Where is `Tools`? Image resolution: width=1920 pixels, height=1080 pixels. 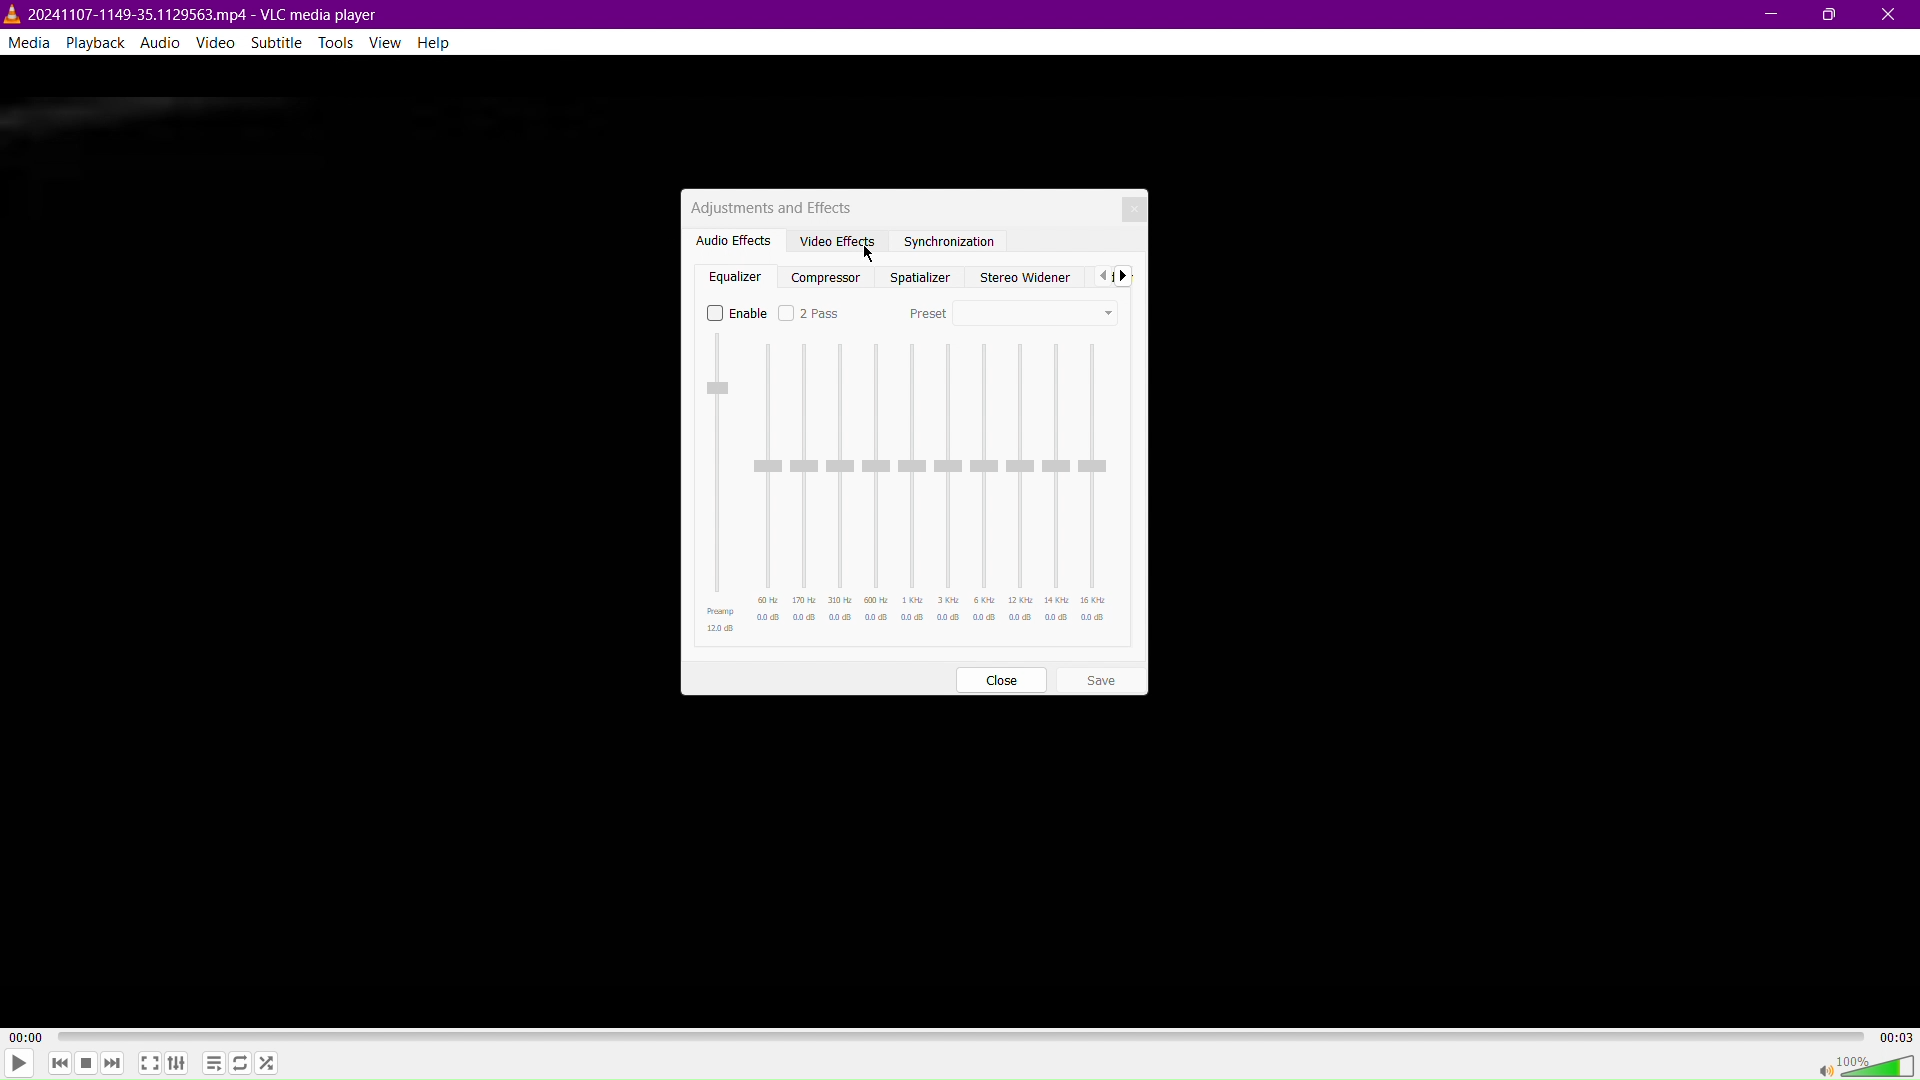 Tools is located at coordinates (338, 44).